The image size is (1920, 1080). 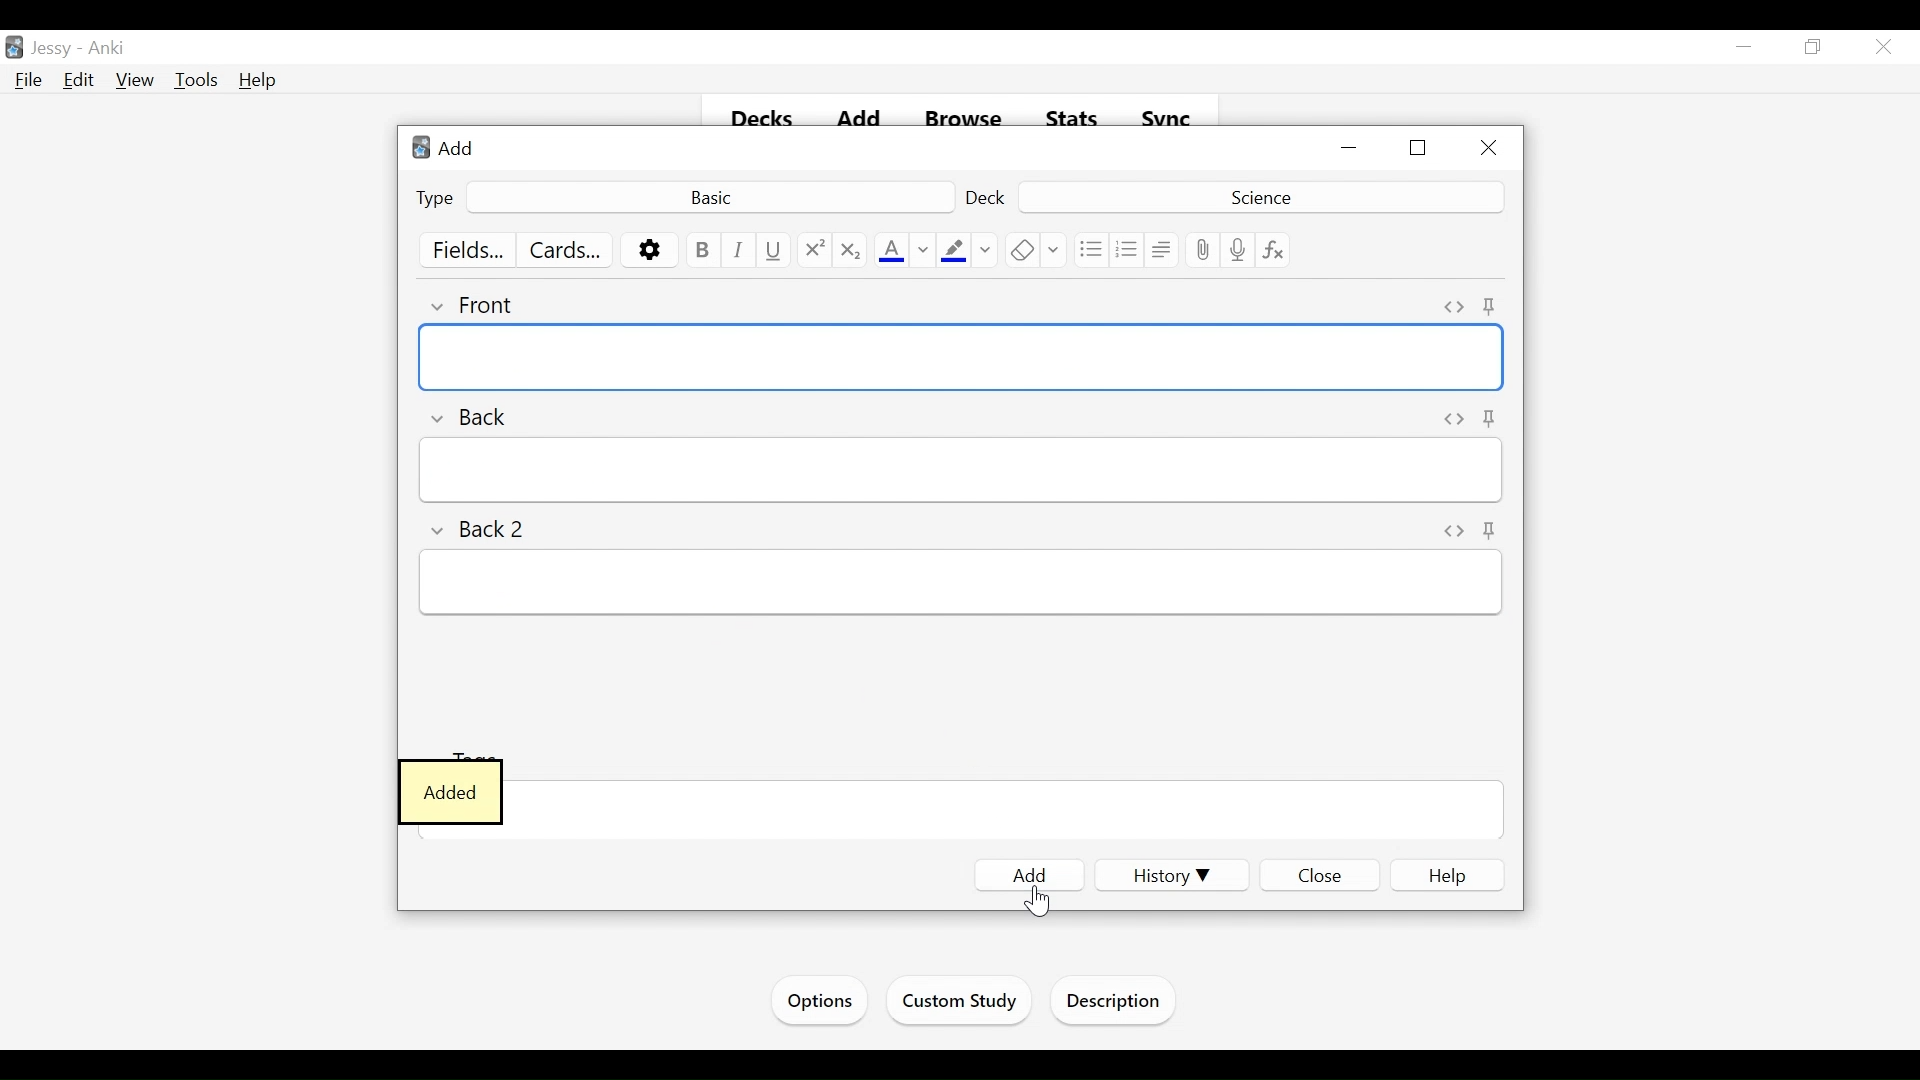 I want to click on Decks, so click(x=764, y=120).